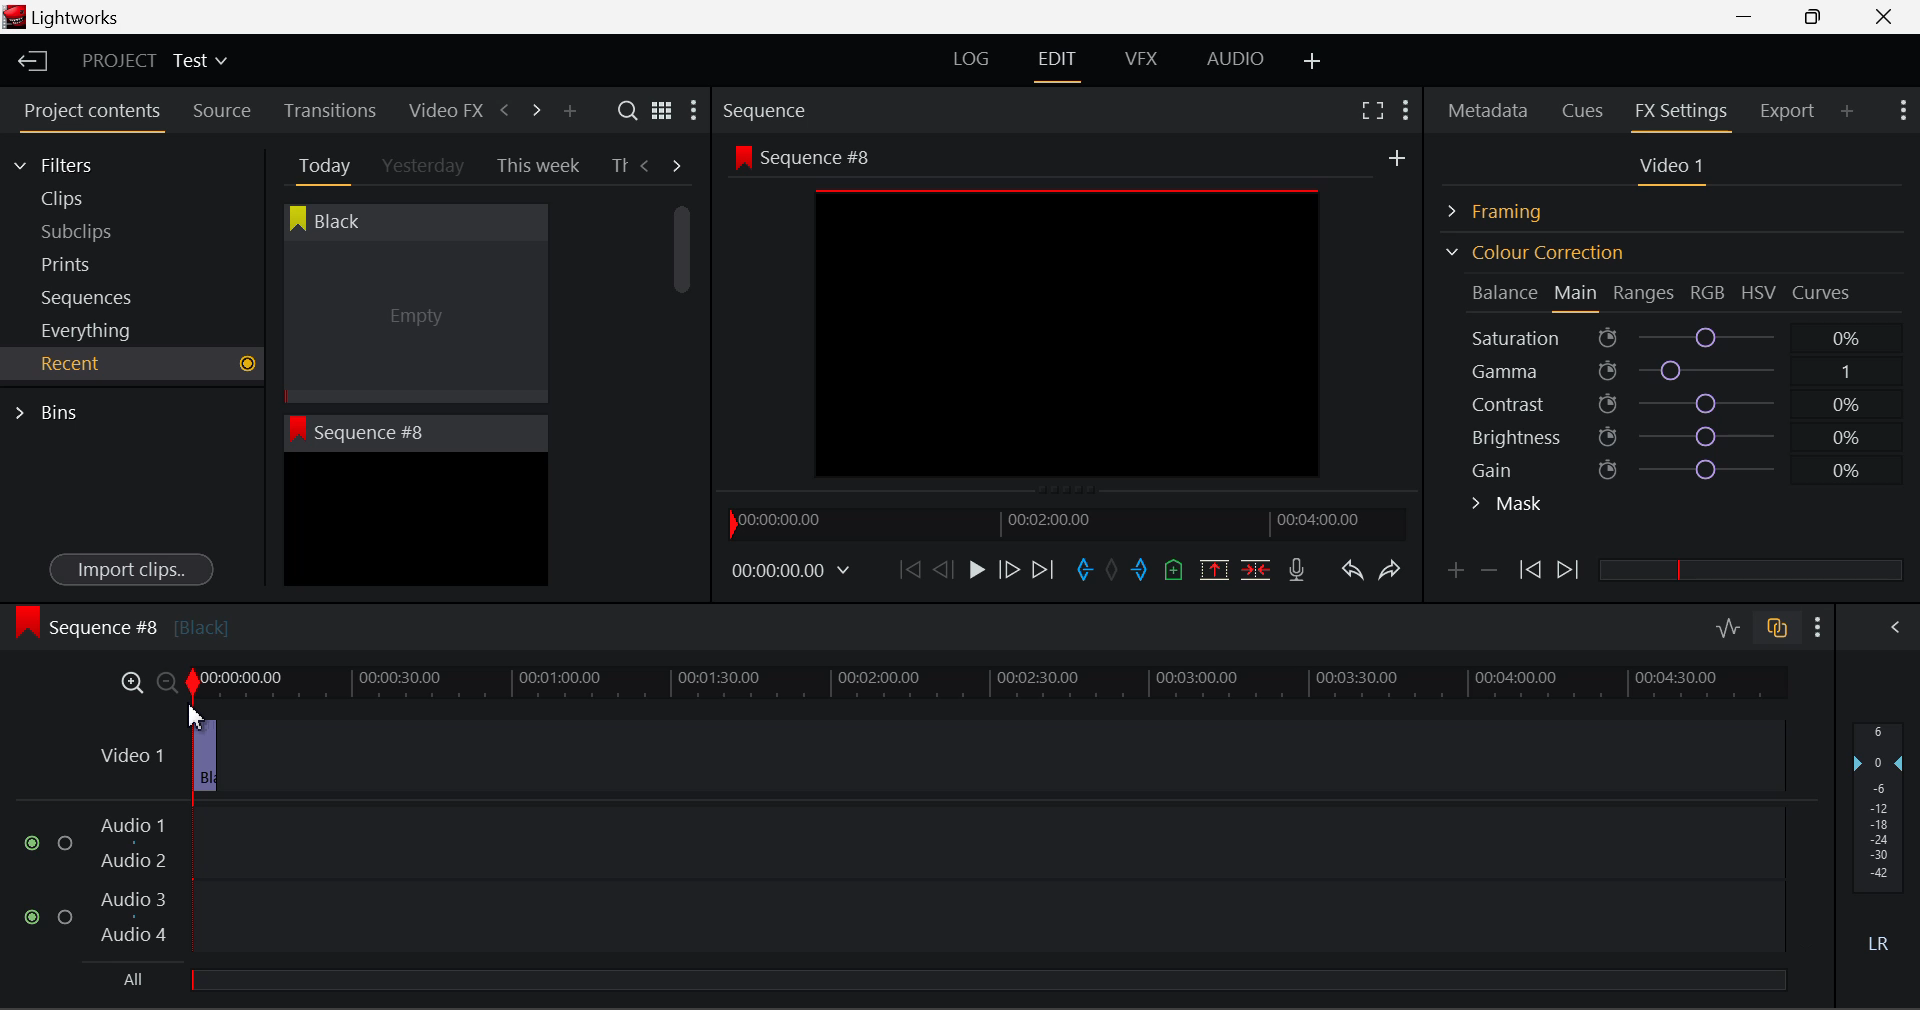 The height and width of the screenshot is (1010, 1920). I want to click on Project contents, so click(91, 115).